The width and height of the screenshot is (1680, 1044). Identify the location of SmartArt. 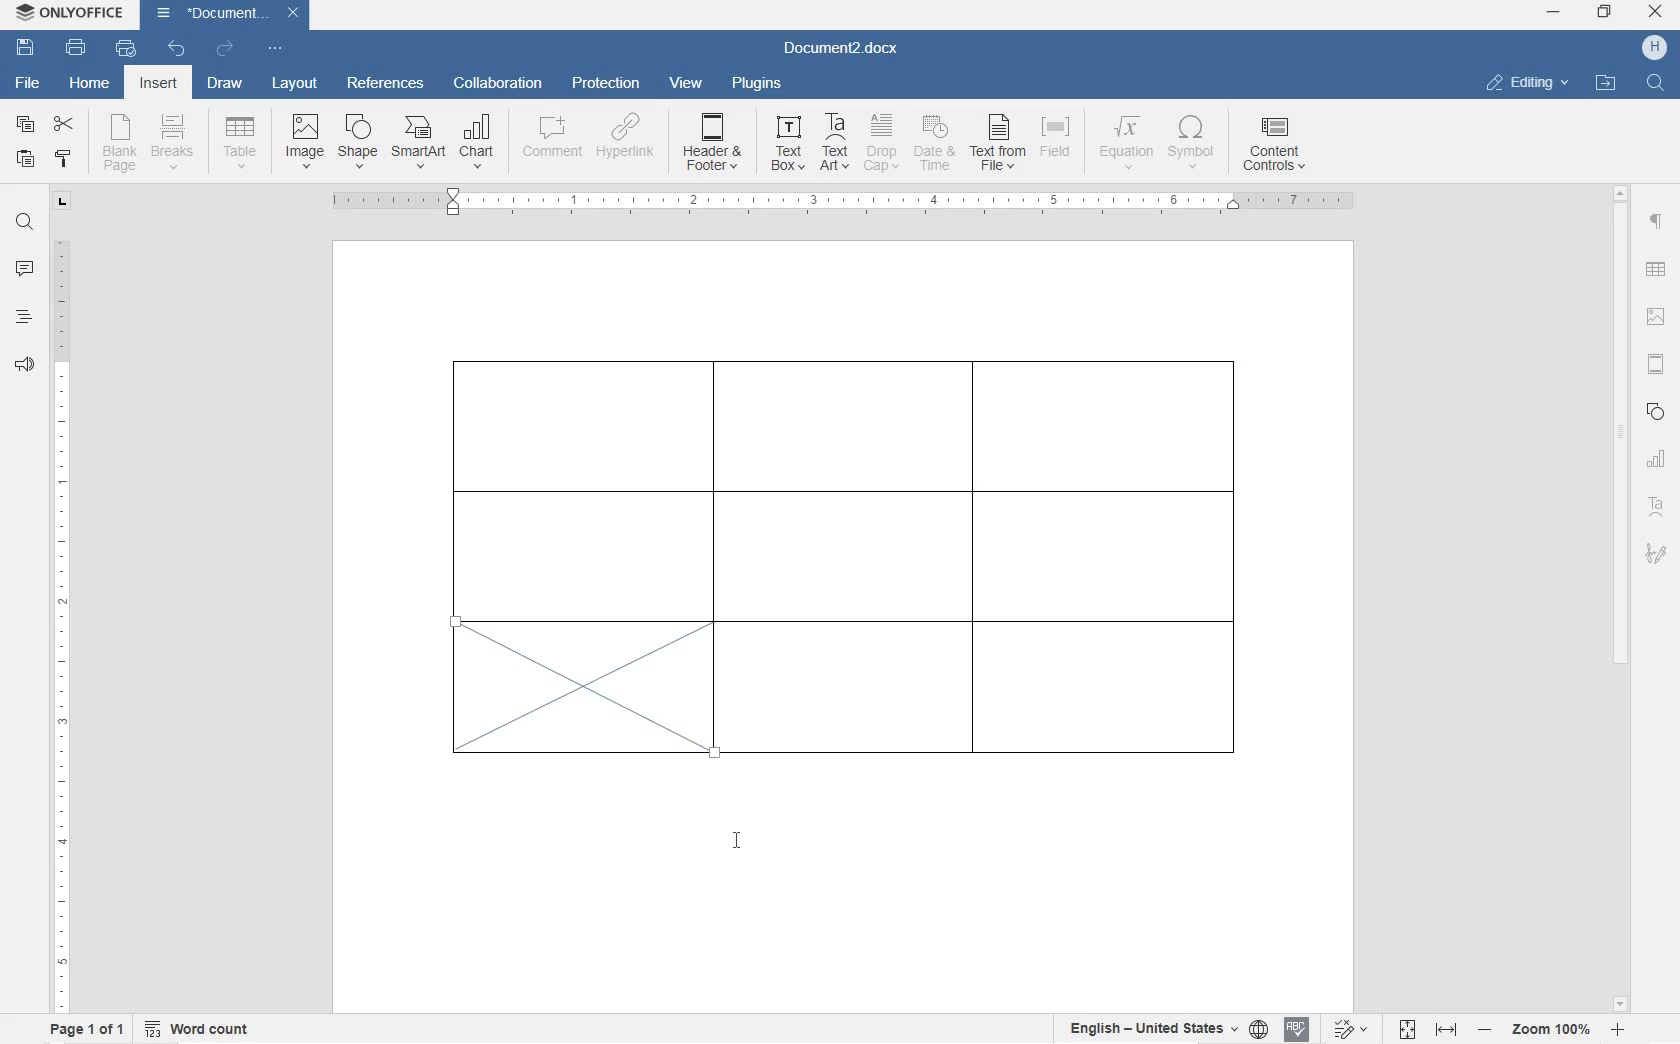
(418, 142).